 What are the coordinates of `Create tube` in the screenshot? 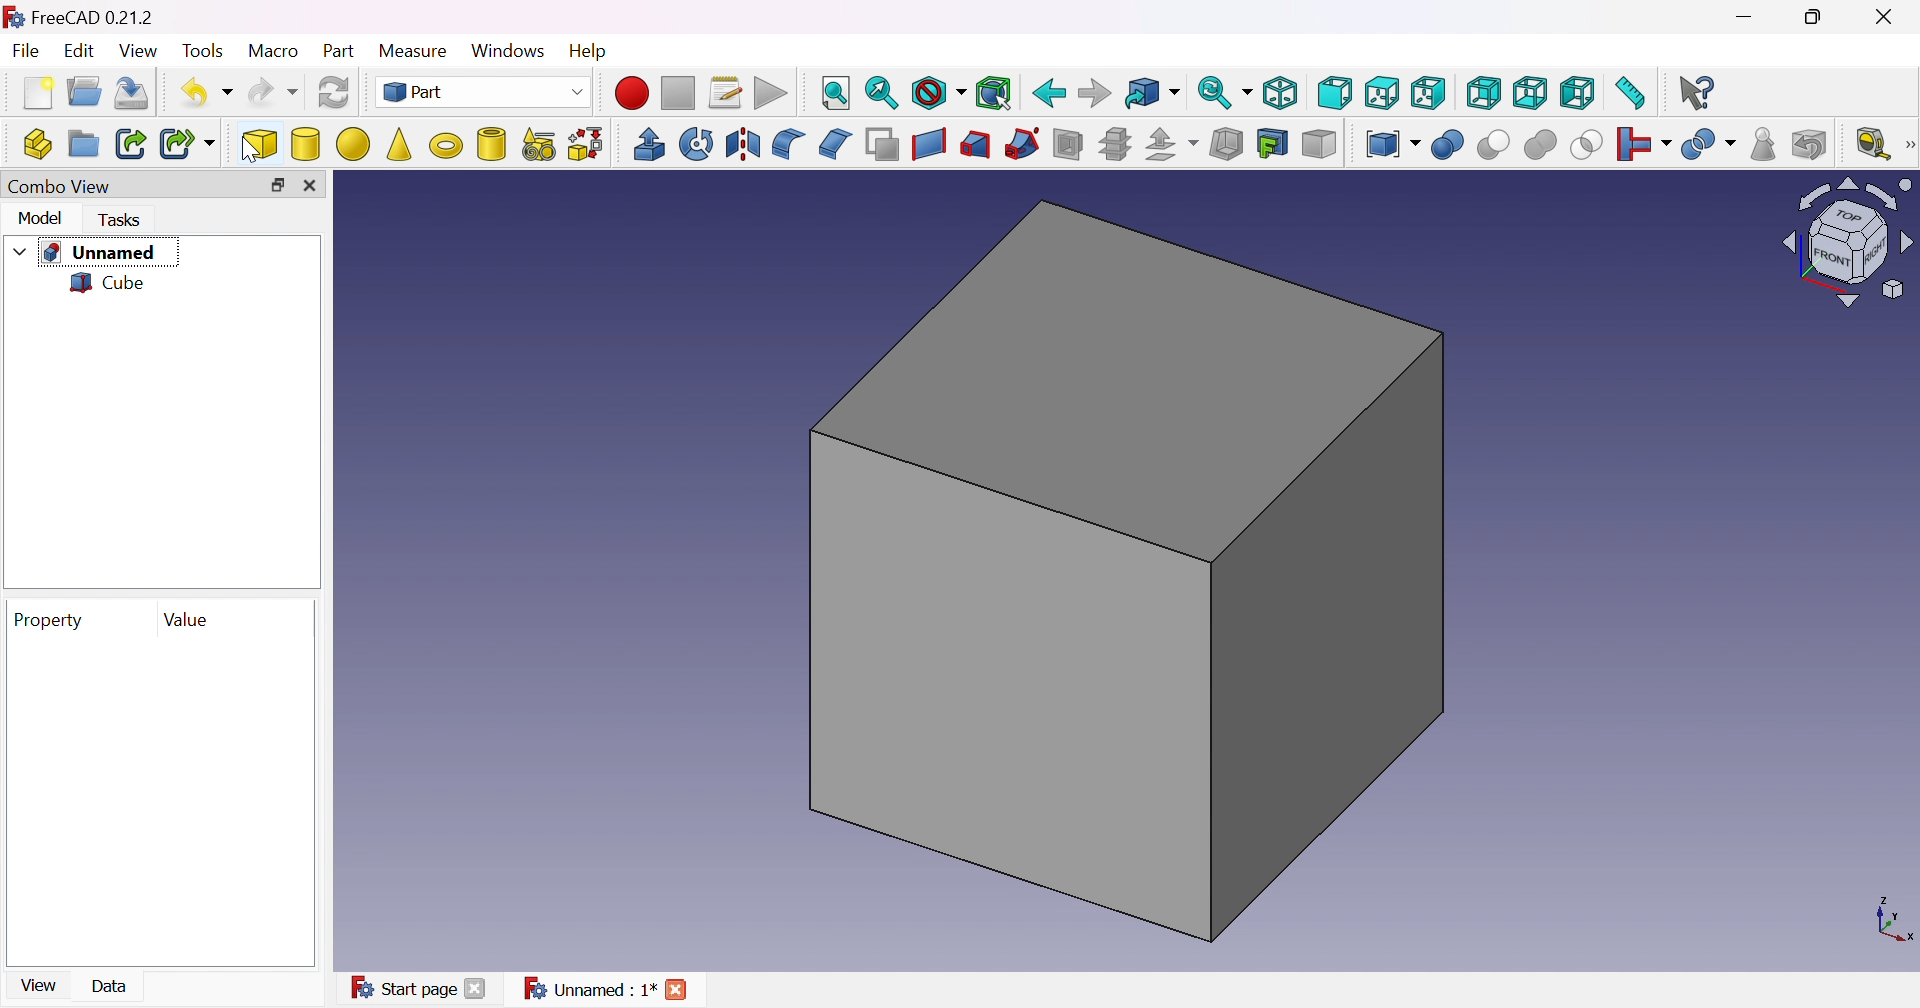 It's located at (490, 144).